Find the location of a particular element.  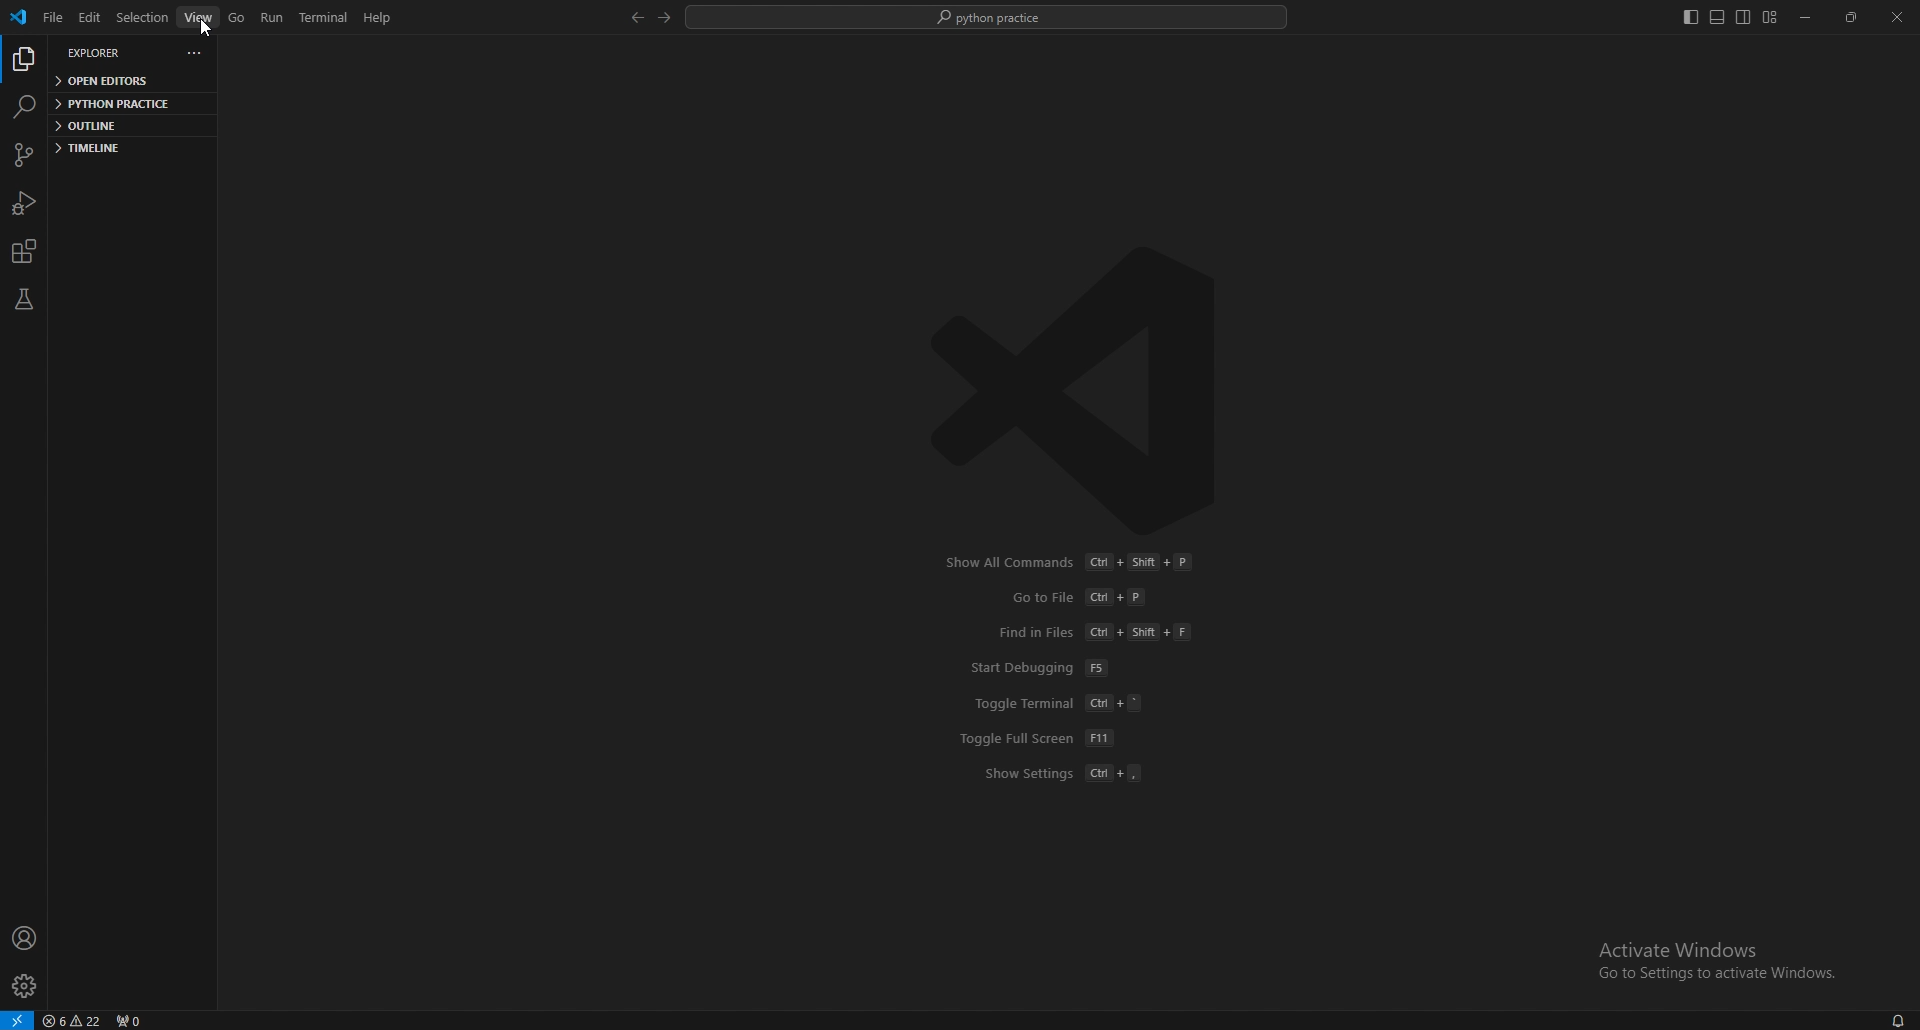

python practice is located at coordinates (125, 102).